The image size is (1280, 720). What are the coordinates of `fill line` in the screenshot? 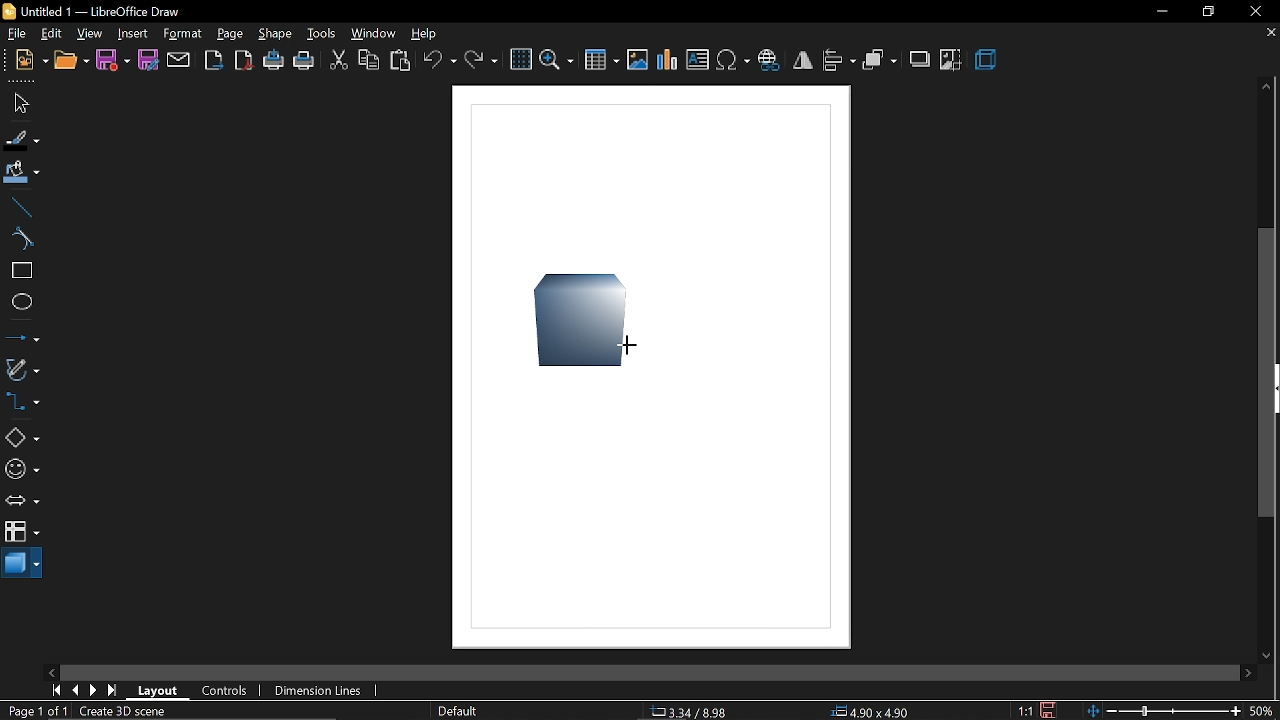 It's located at (20, 138).